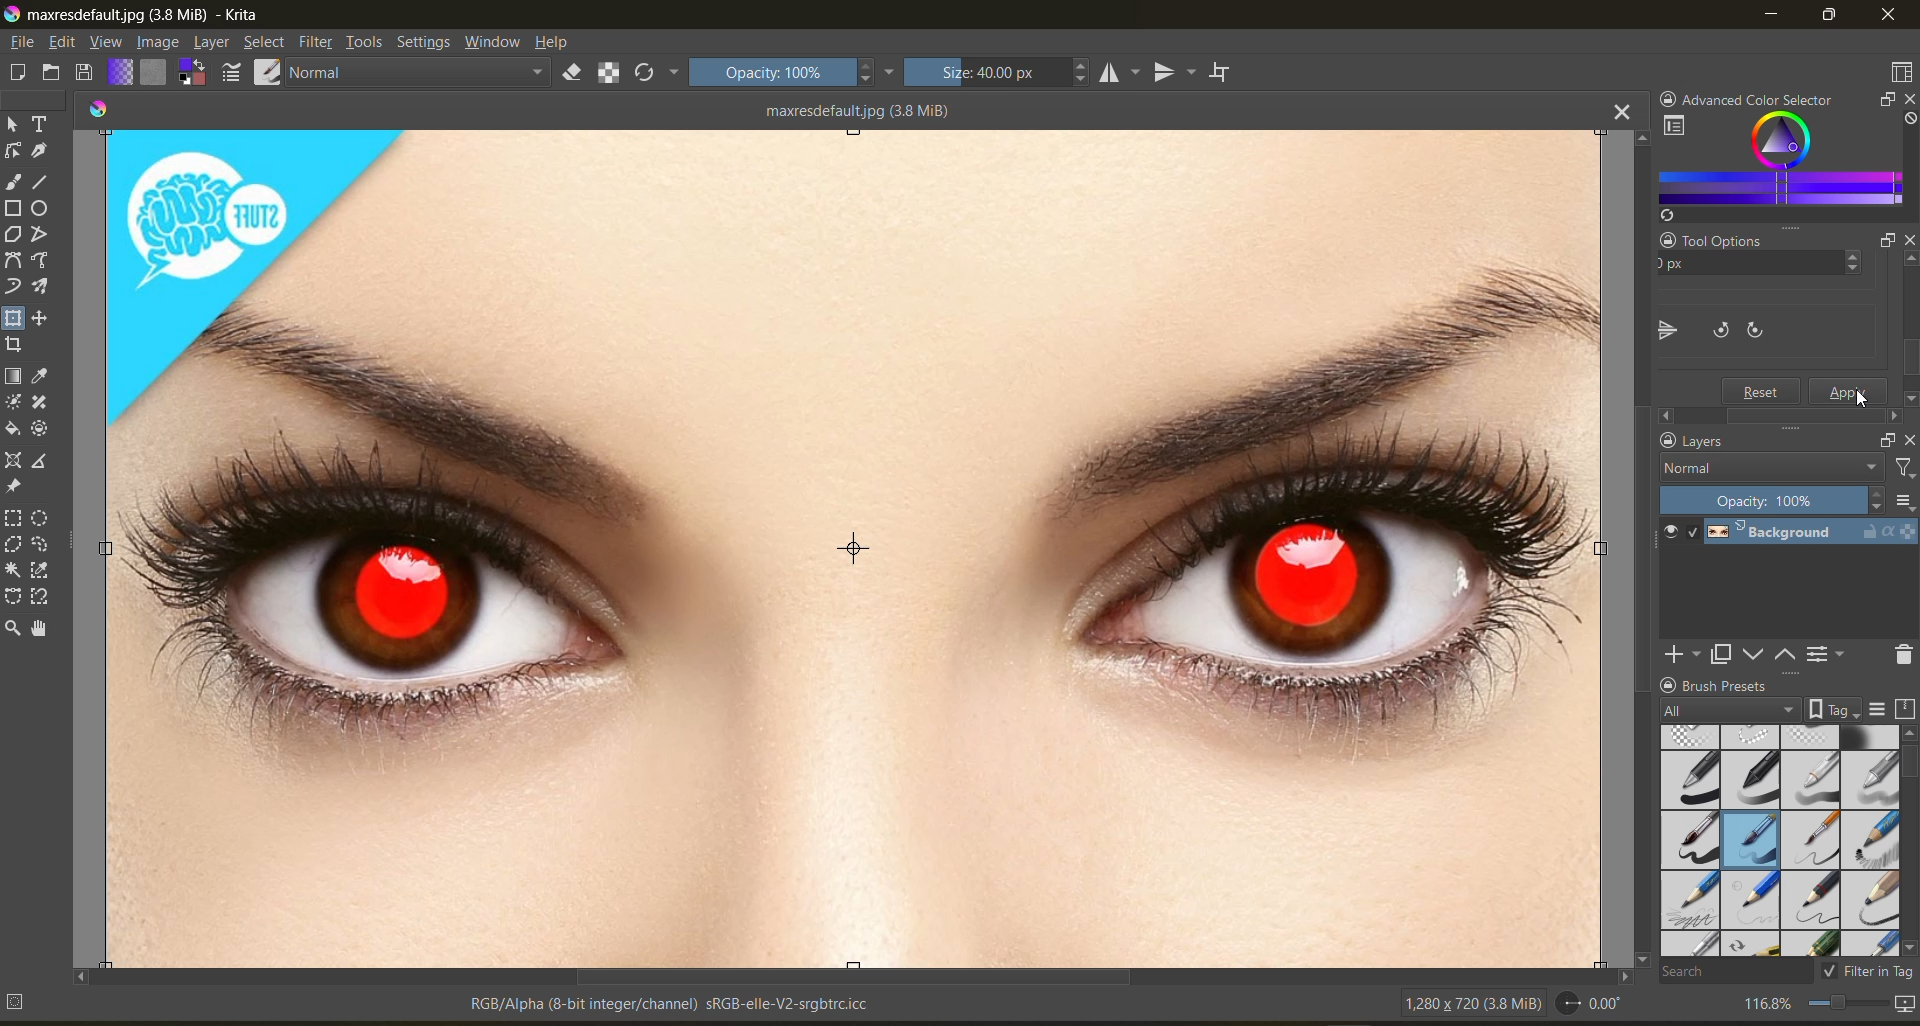 Image resolution: width=1920 pixels, height=1026 pixels. Describe the element at coordinates (194, 73) in the screenshot. I see `swap foreground and background color` at that location.